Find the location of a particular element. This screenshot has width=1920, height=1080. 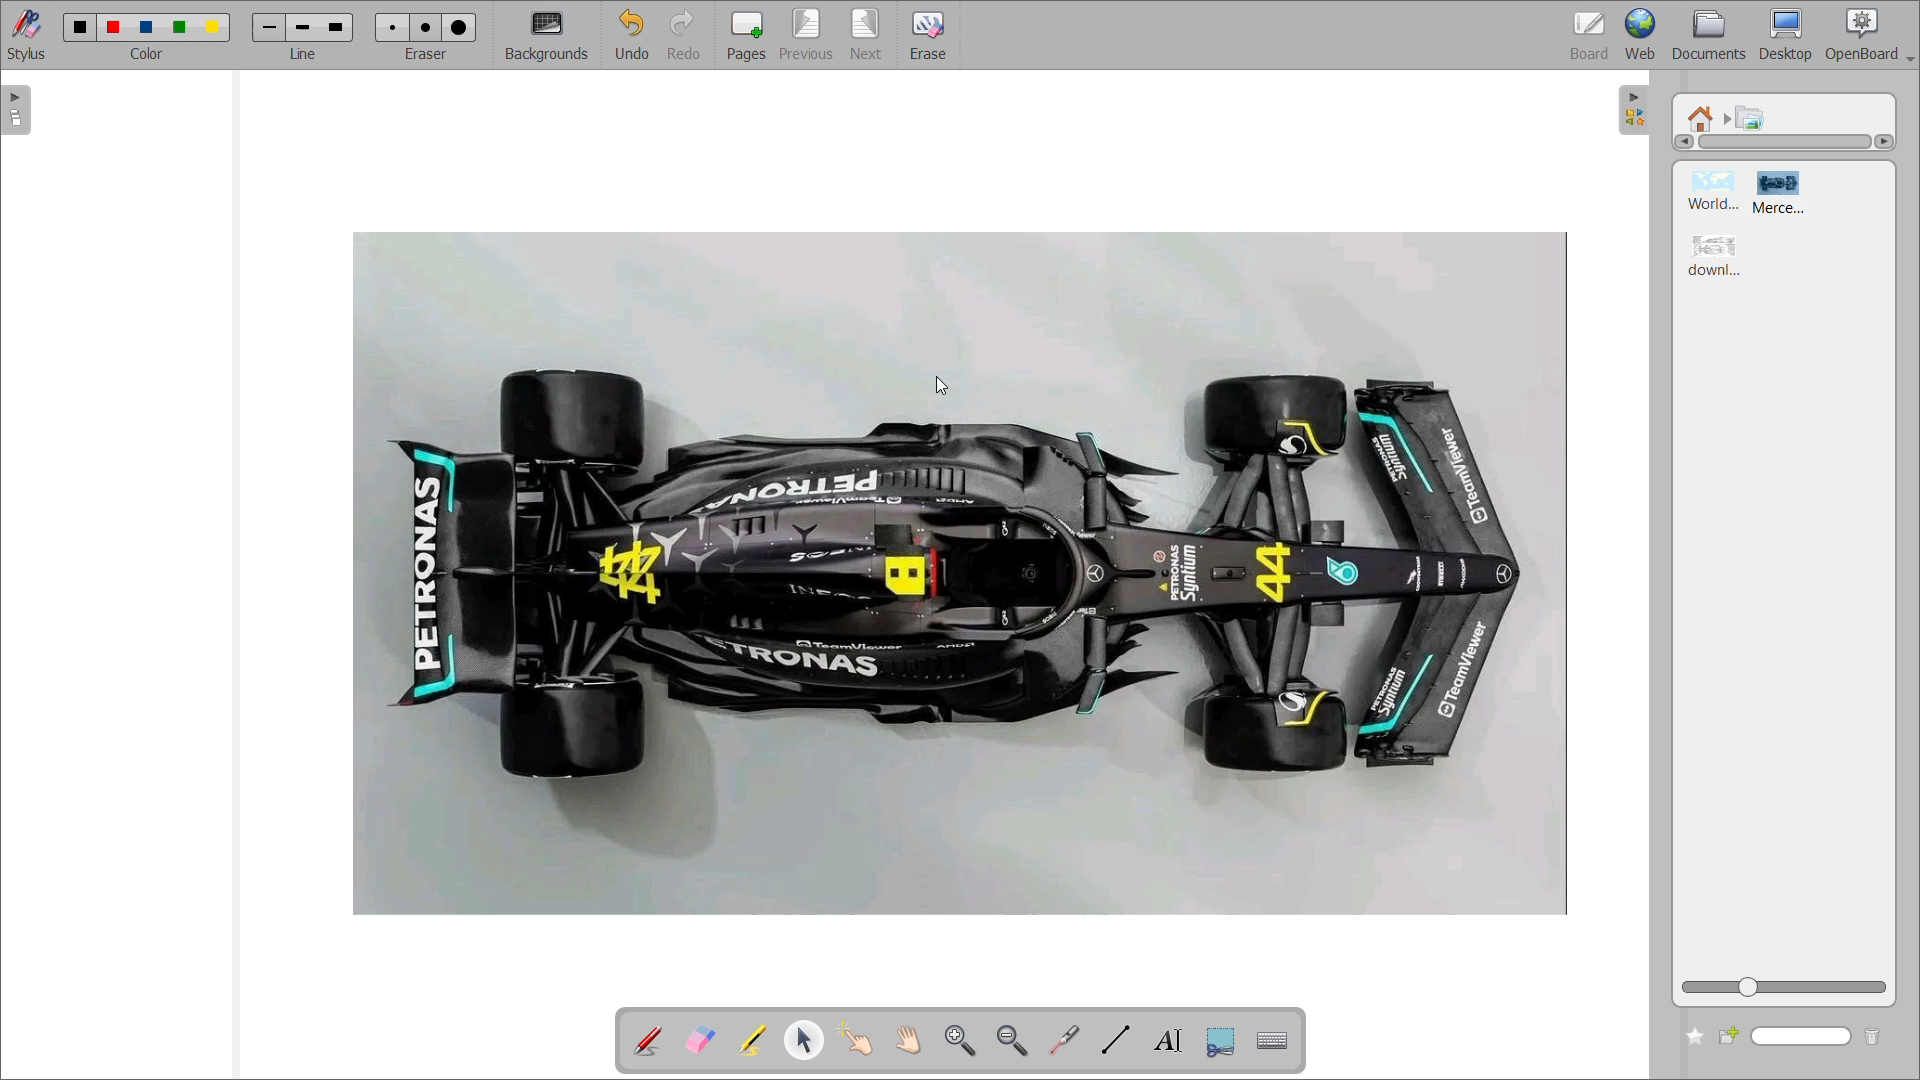

desktop is located at coordinates (1783, 34).